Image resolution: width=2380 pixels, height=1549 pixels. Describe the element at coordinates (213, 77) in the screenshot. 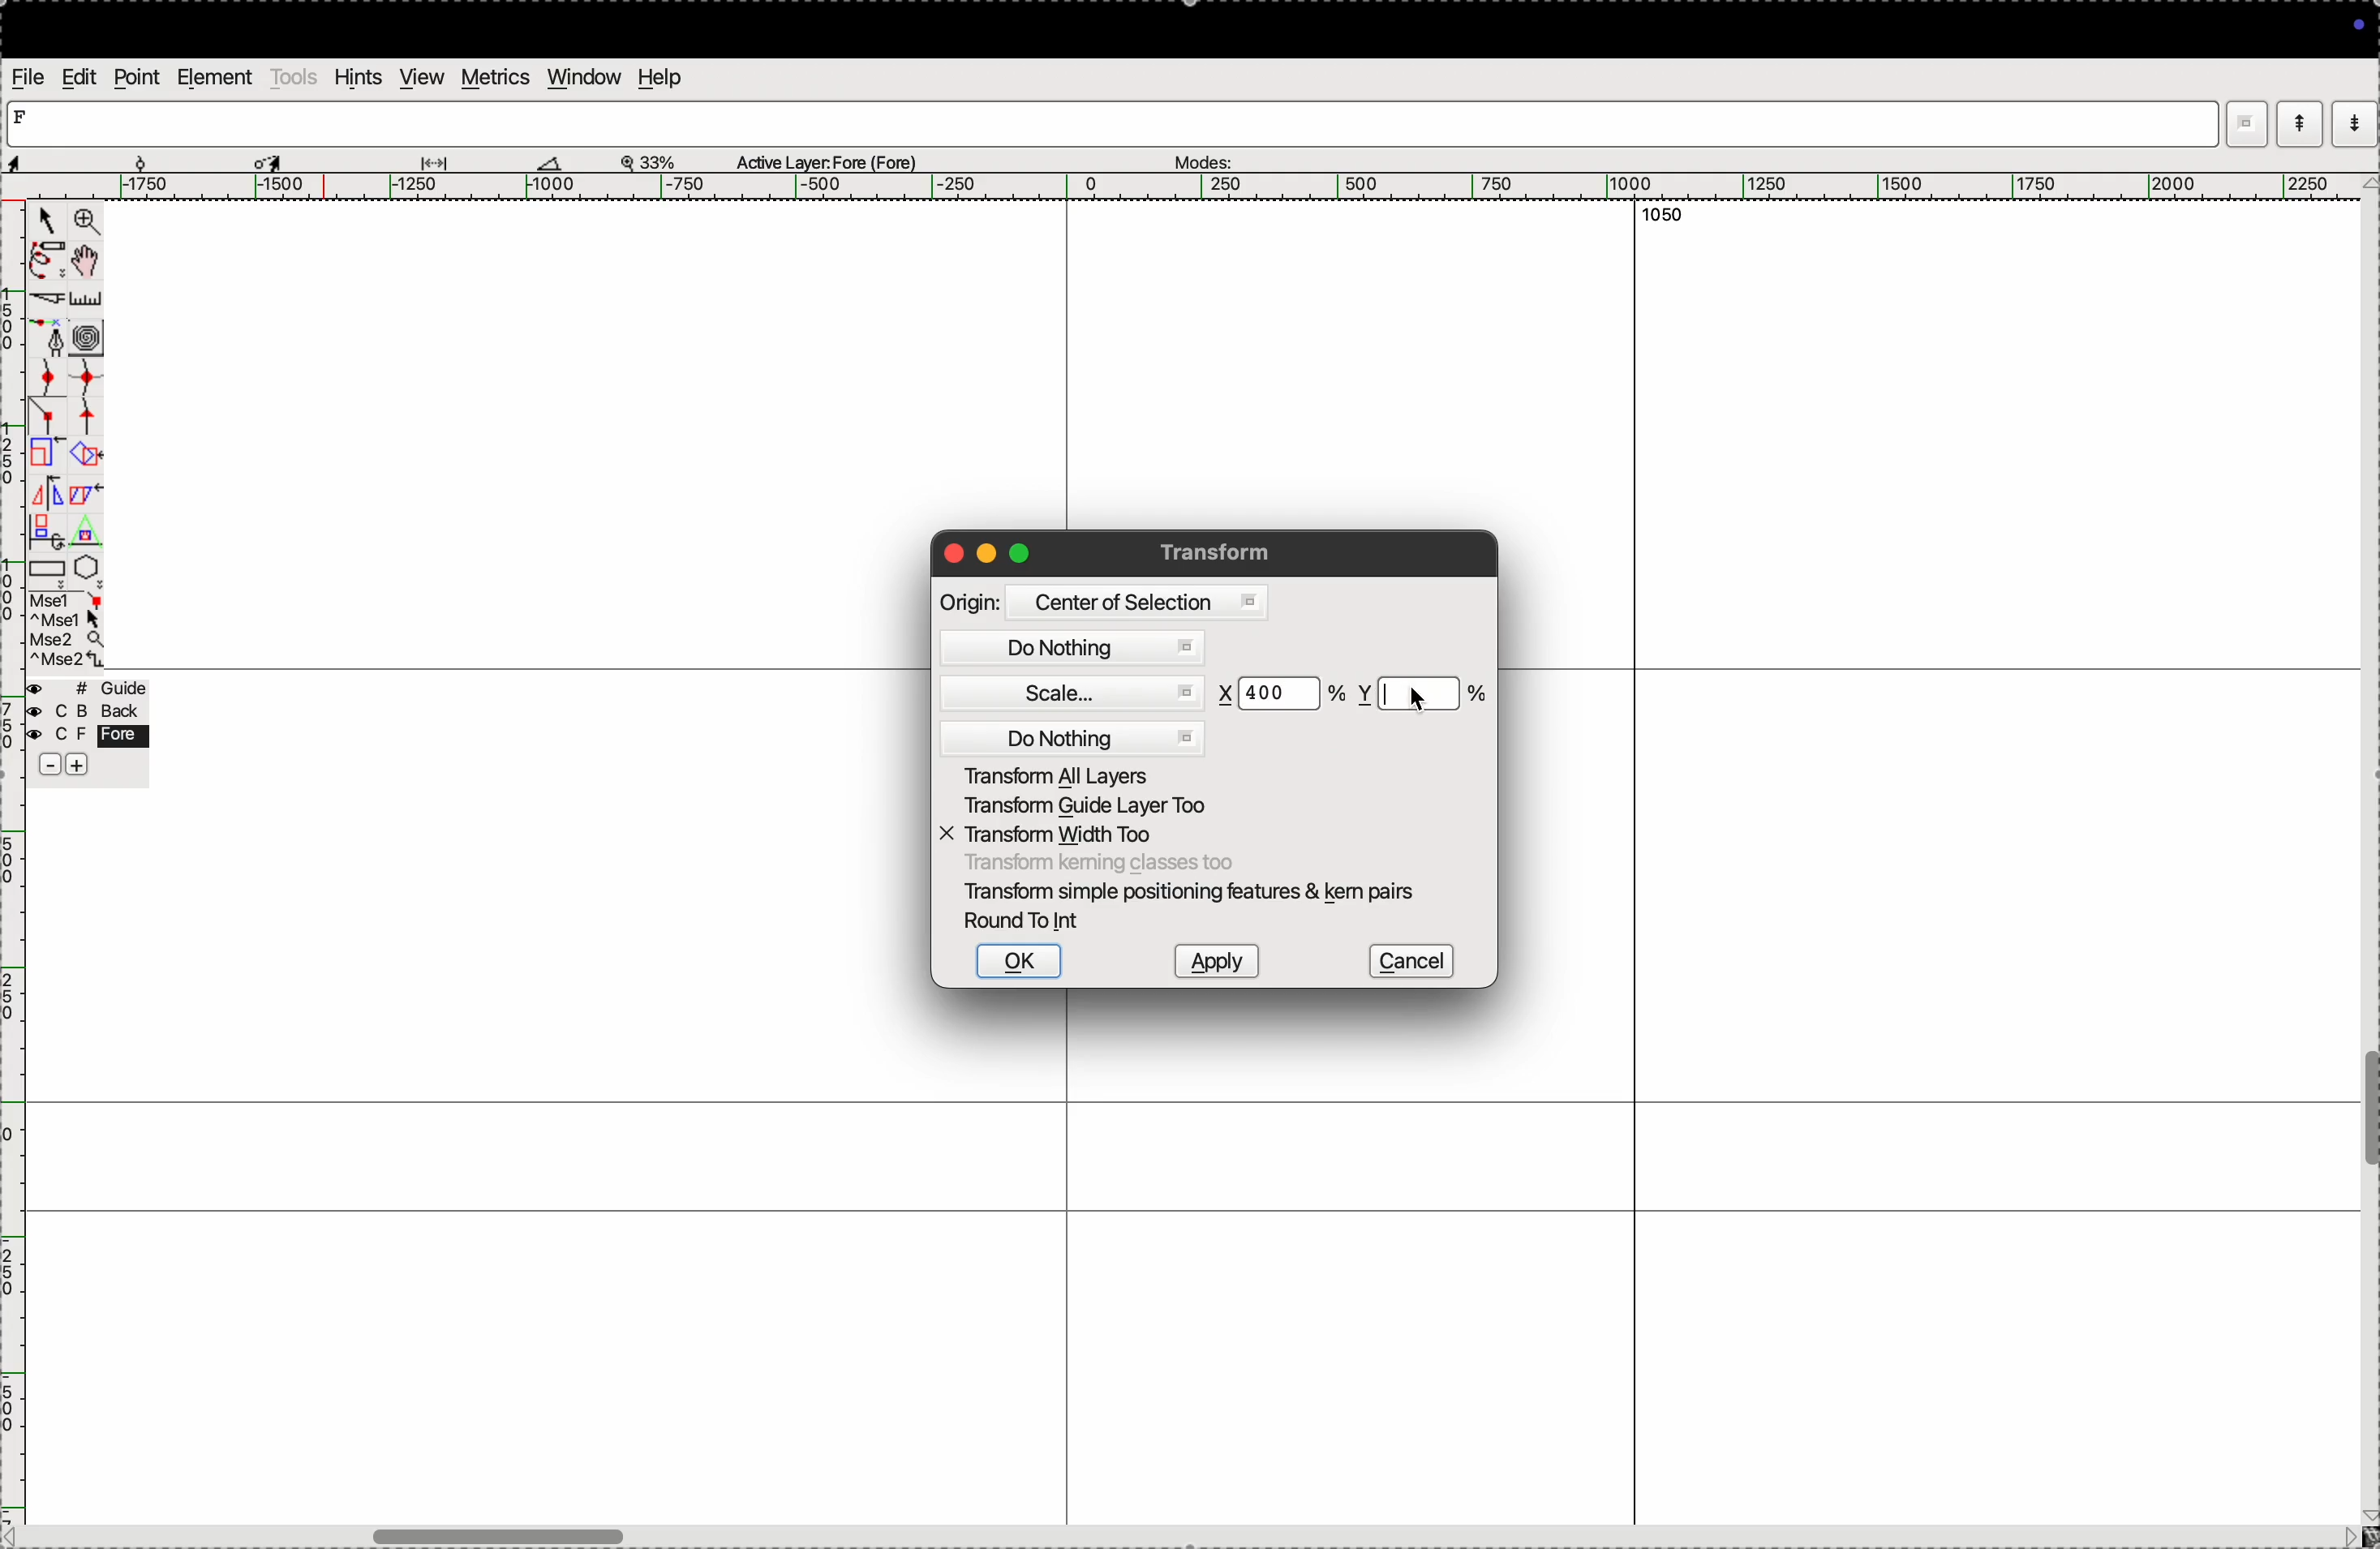

I see `element` at that location.